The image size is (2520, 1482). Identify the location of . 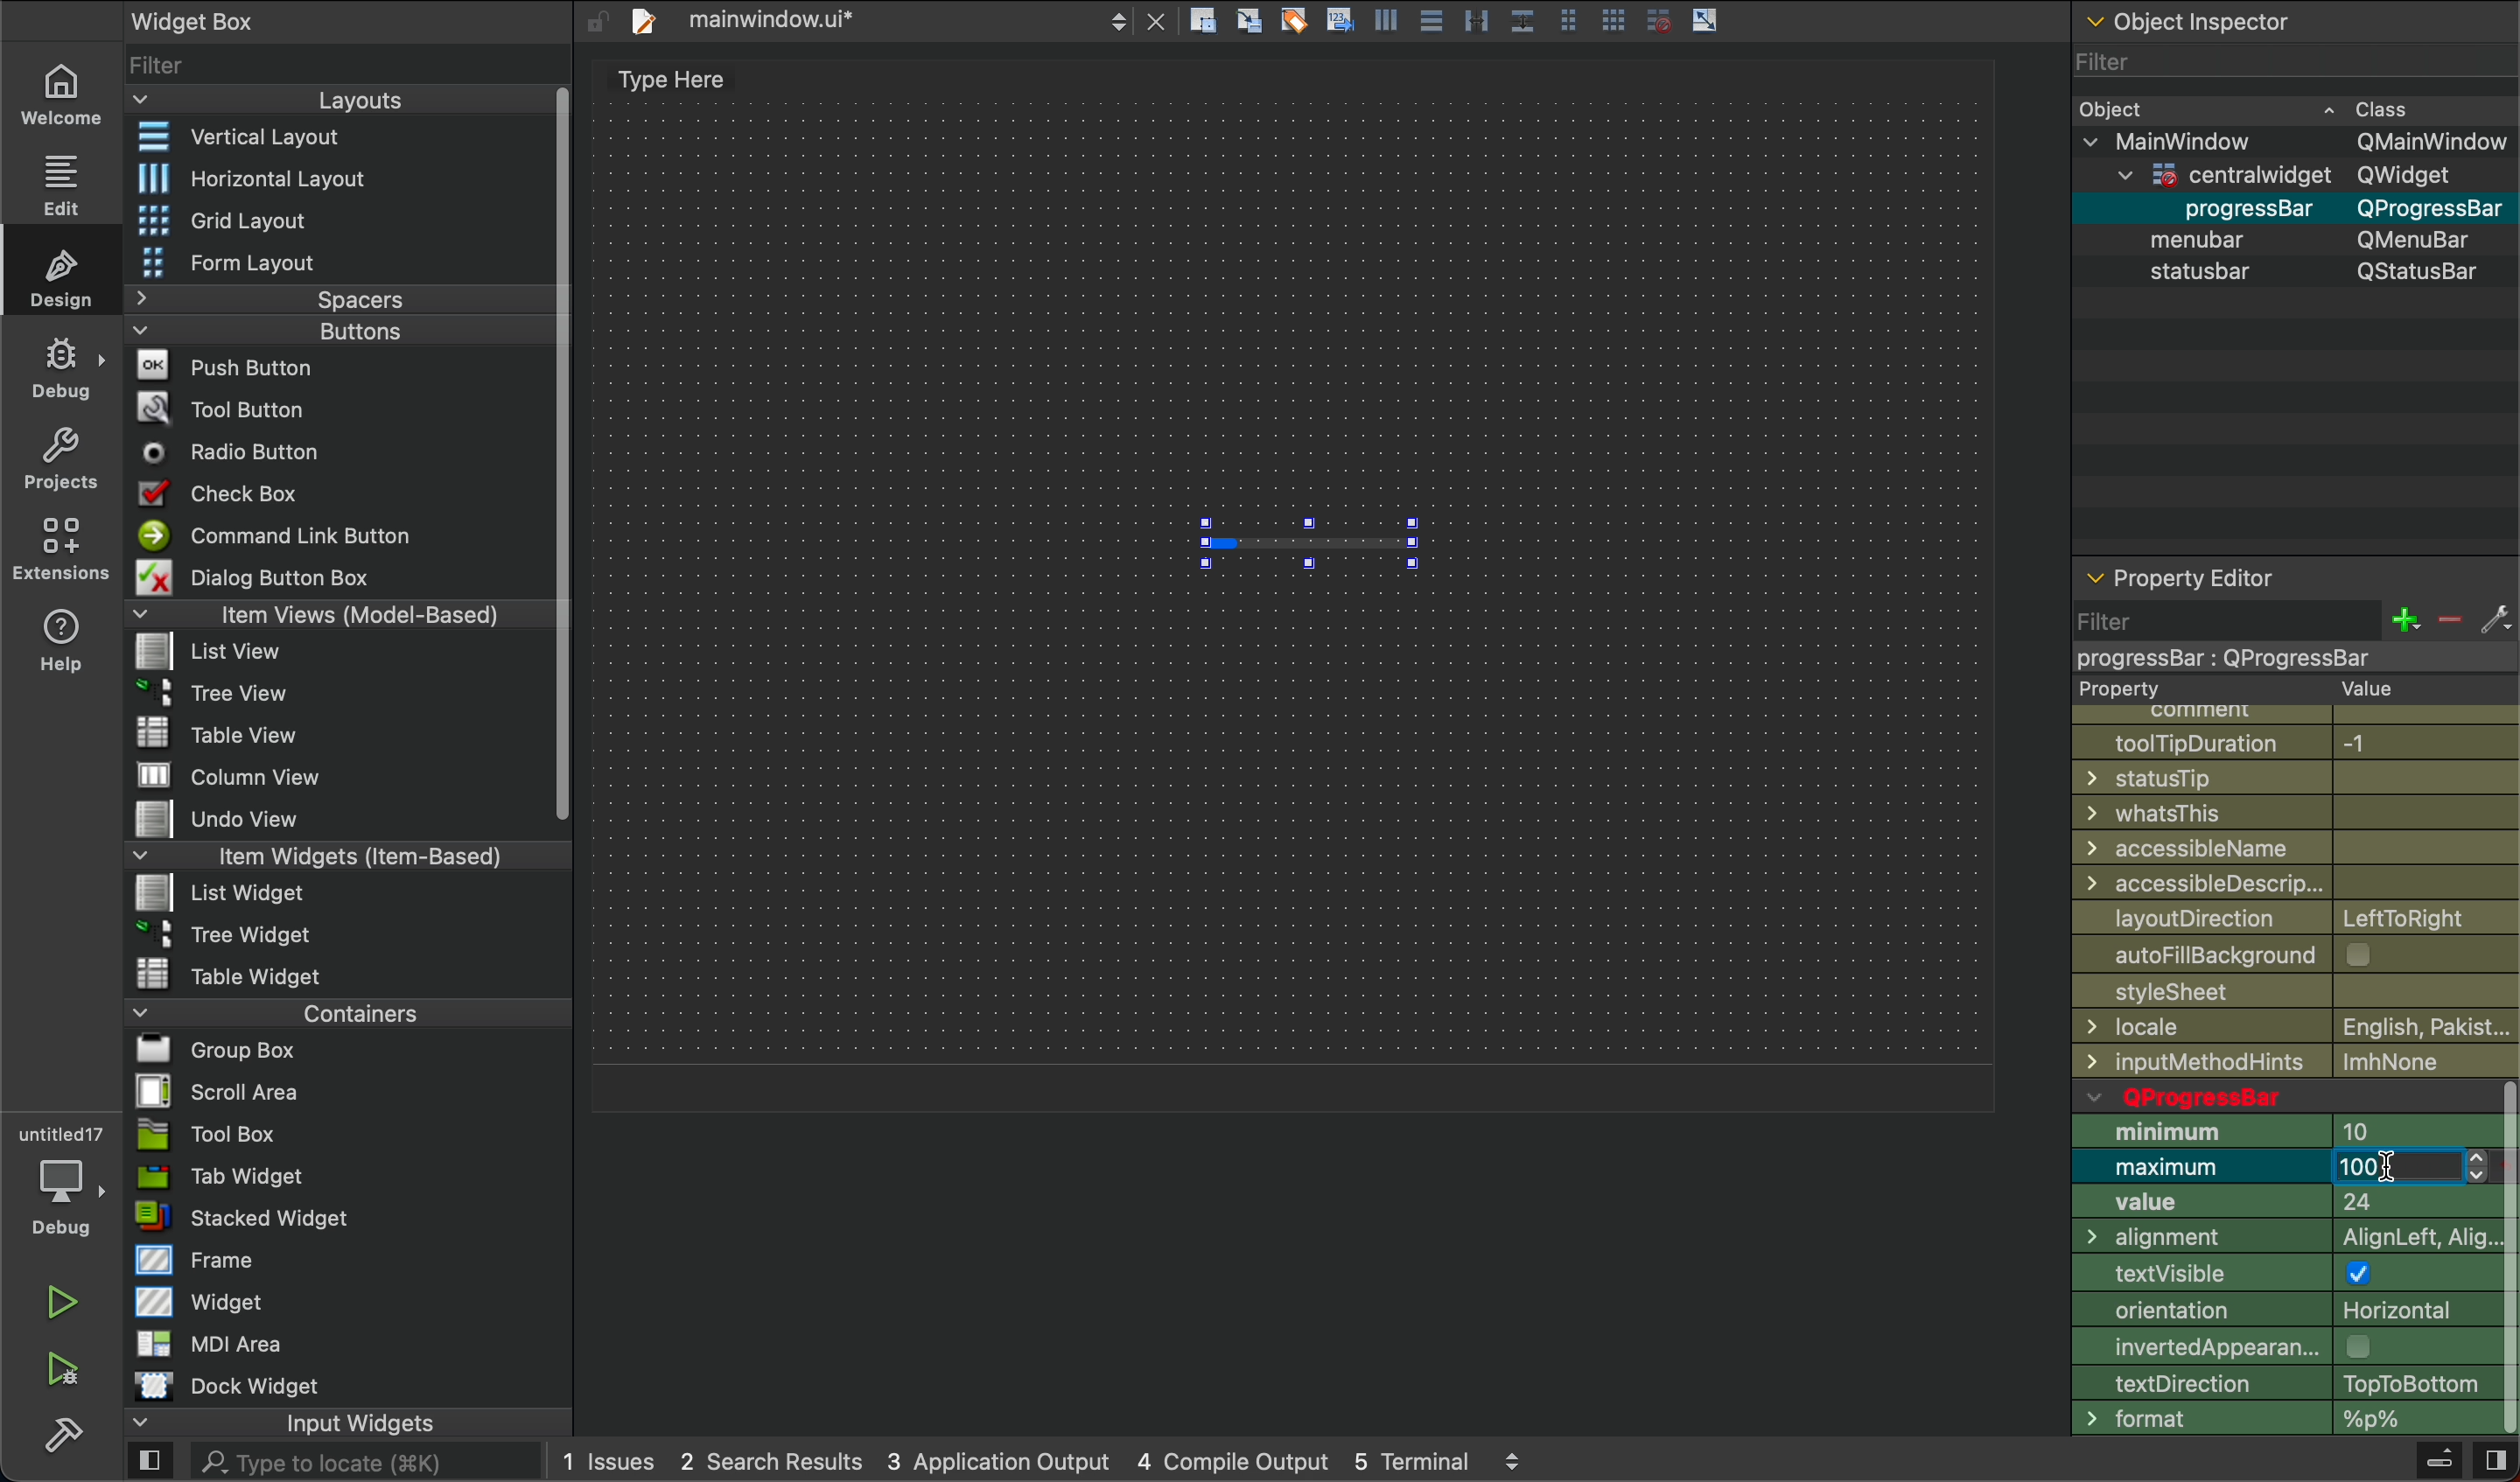
(2293, 995).